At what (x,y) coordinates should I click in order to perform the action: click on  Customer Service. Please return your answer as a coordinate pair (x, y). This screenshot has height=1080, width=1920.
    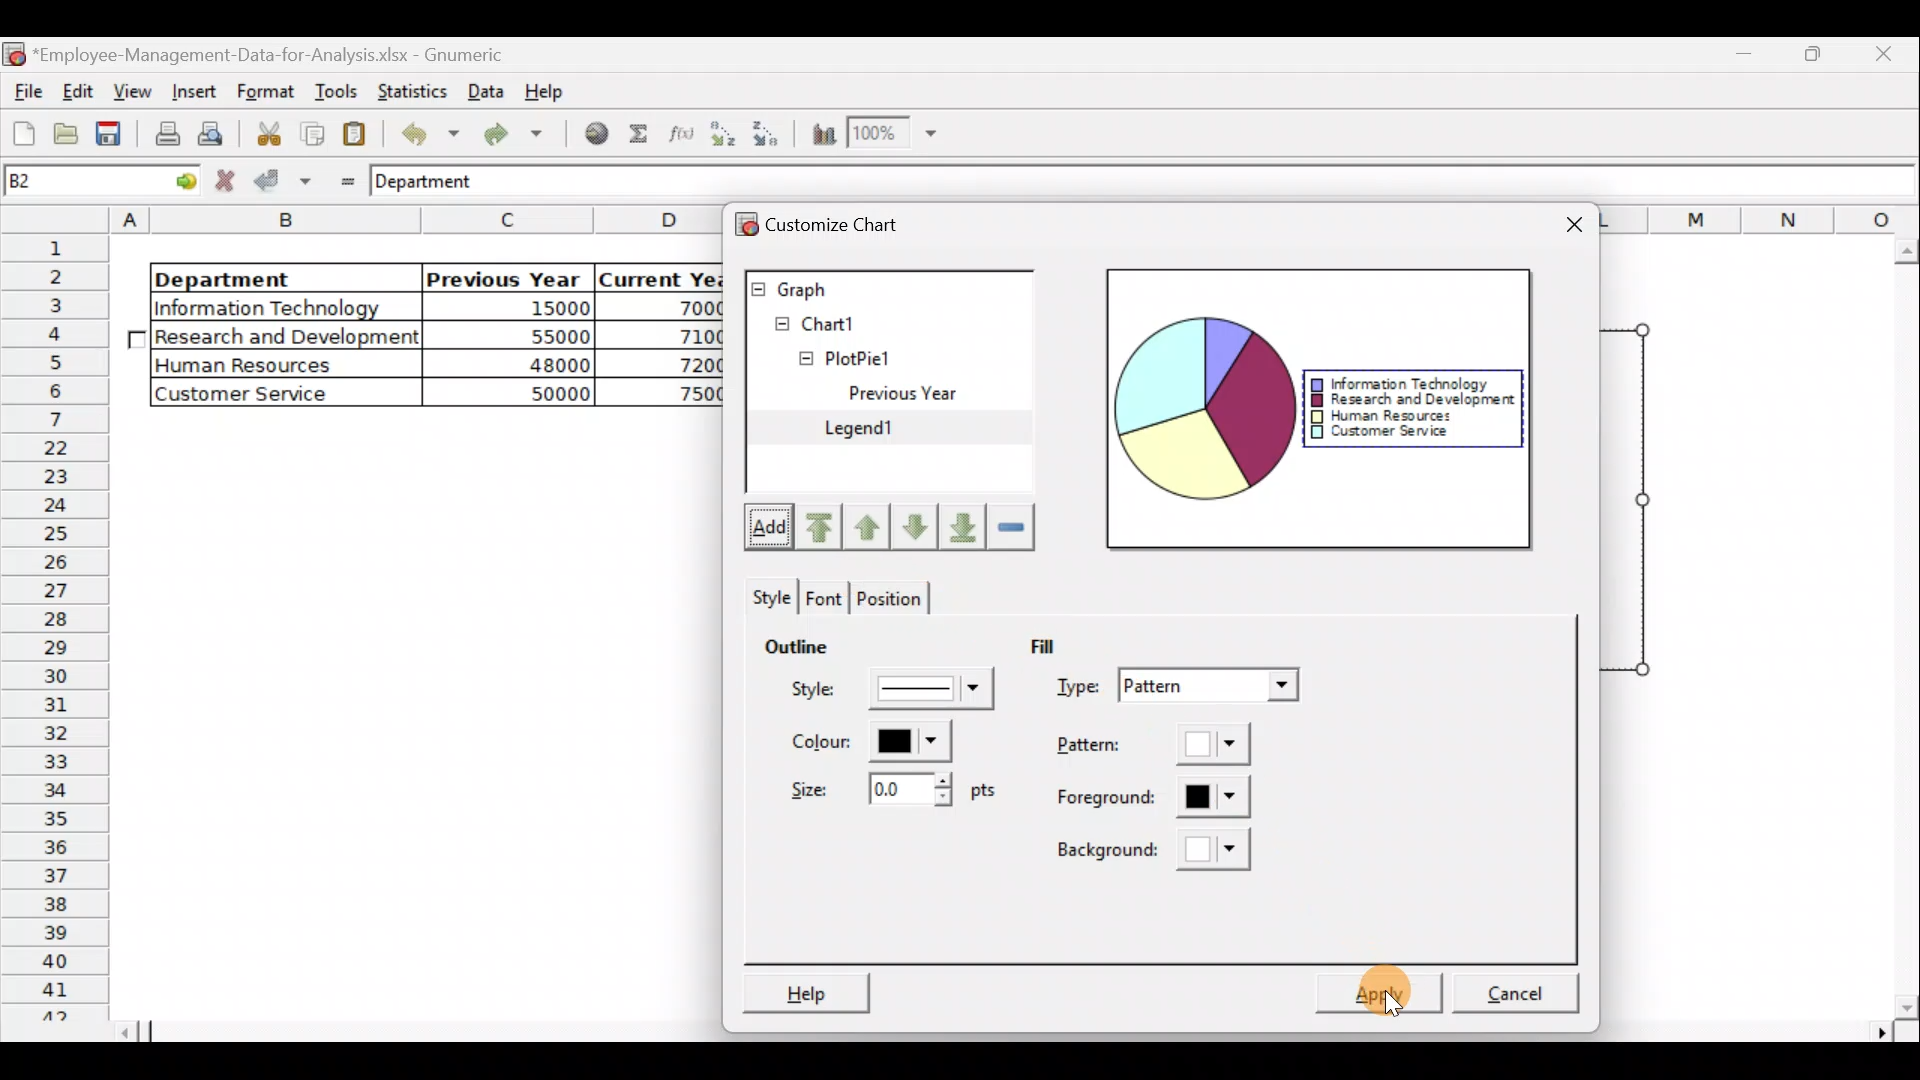
    Looking at the image, I should click on (1386, 435).